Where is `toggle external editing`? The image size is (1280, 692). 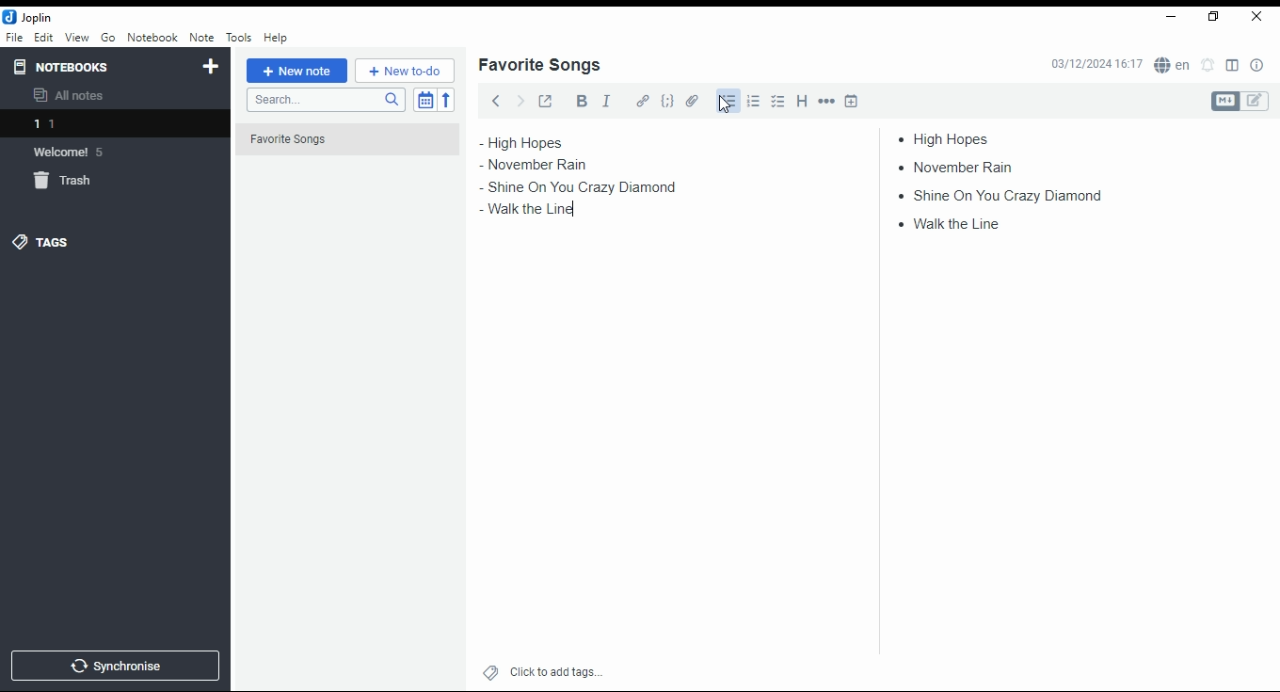
toggle external editing is located at coordinates (546, 100).